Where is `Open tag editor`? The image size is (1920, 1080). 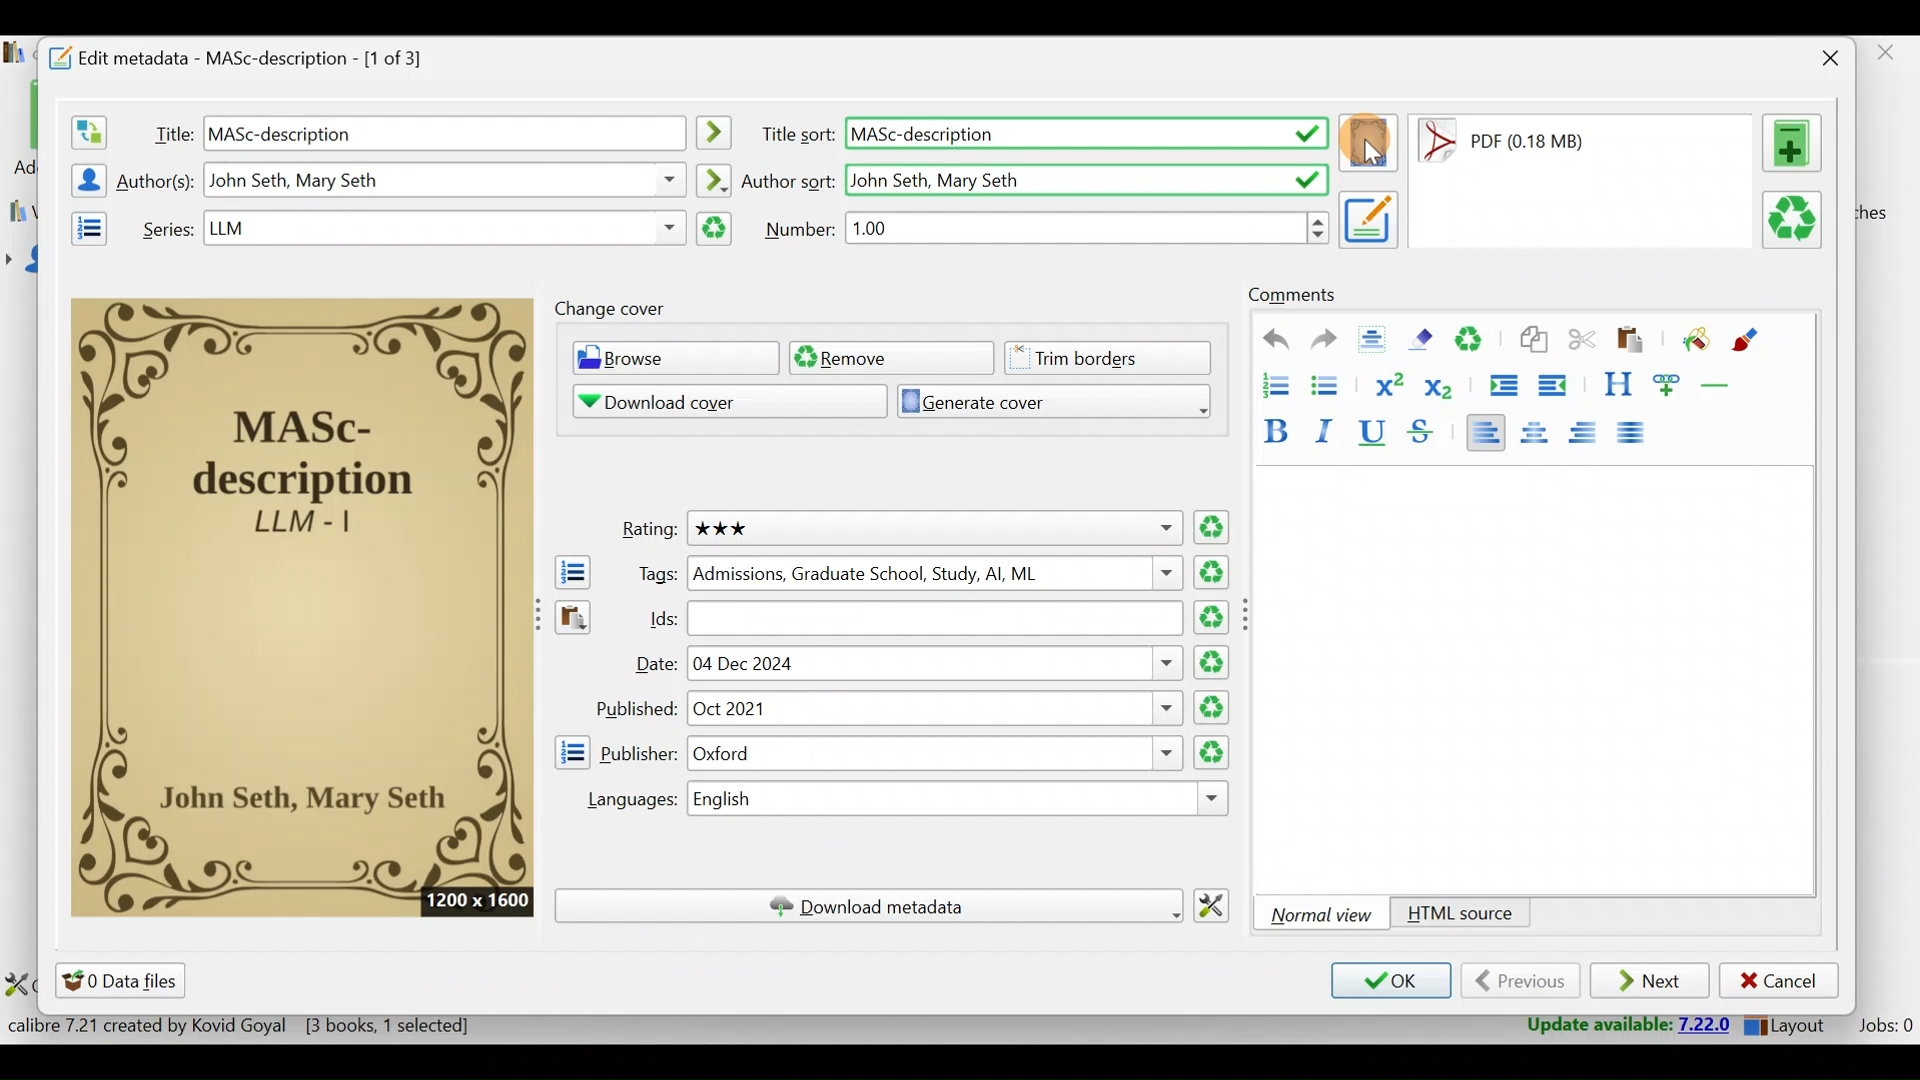
Open tag editor is located at coordinates (568, 572).